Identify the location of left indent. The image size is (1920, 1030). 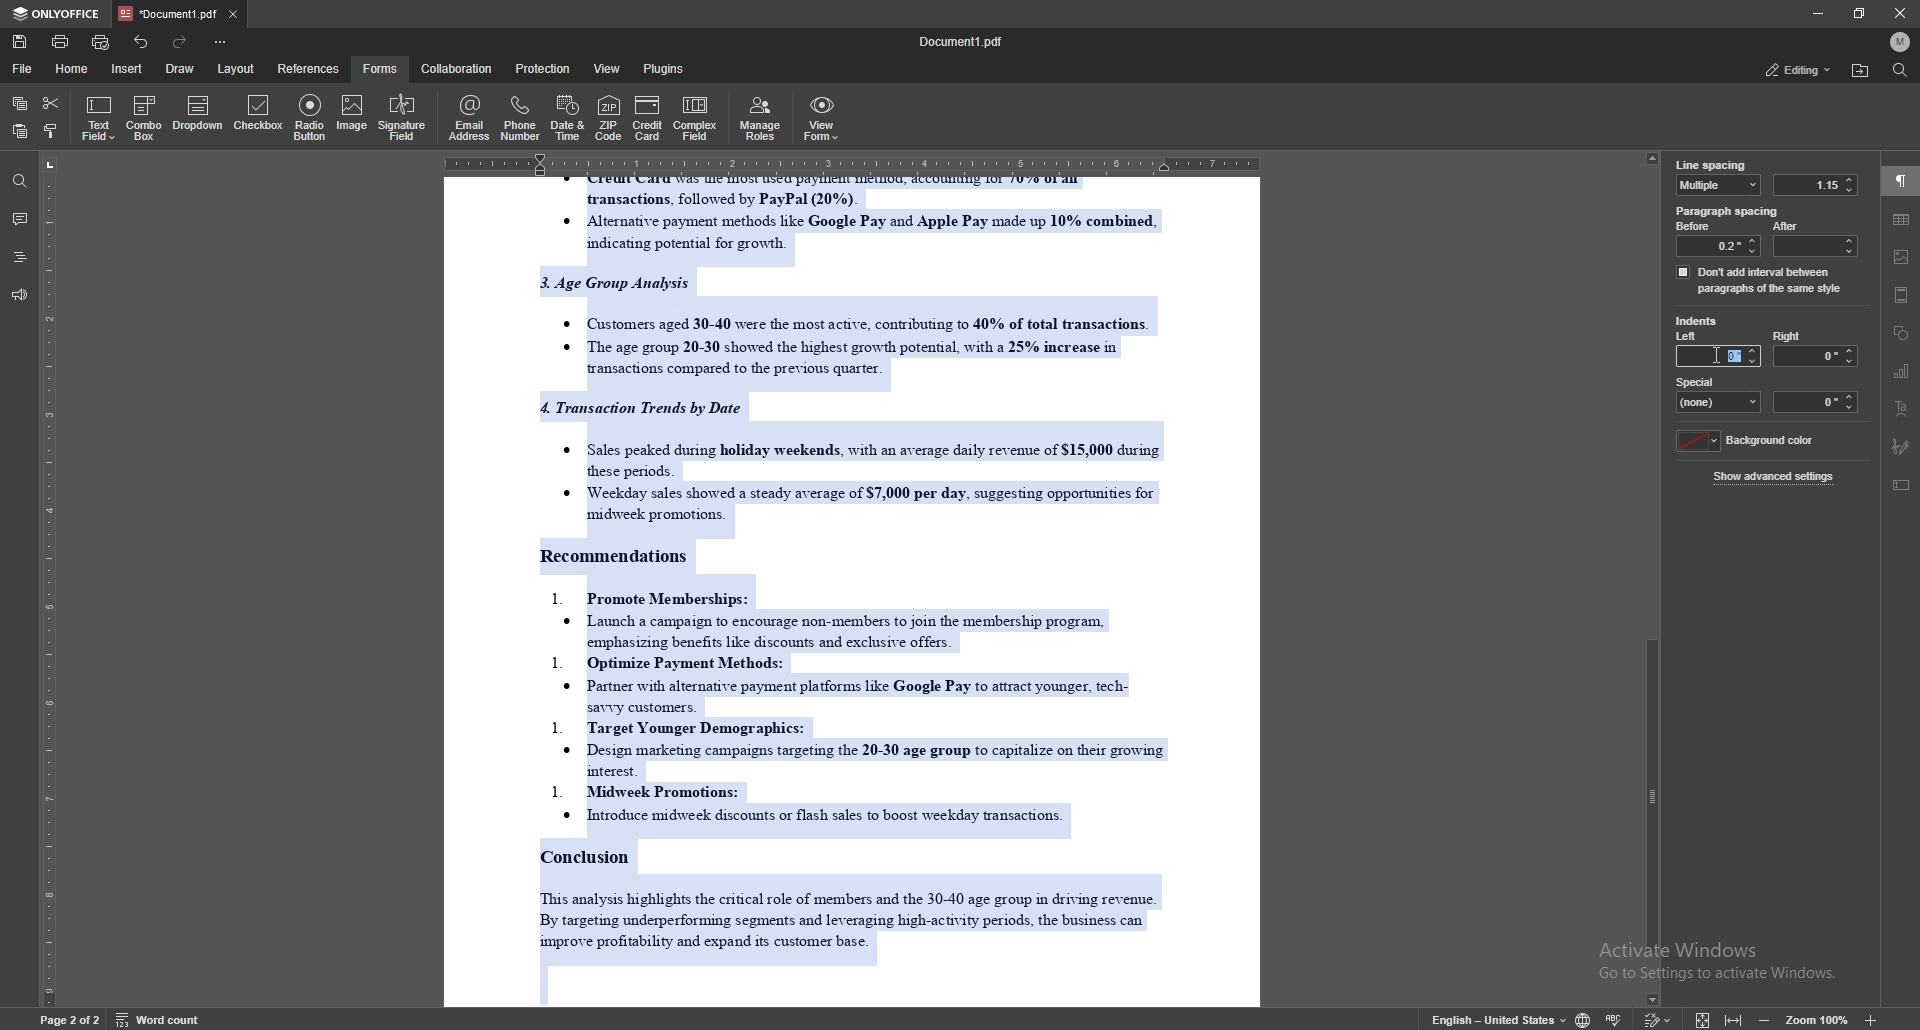
(1688, 338).